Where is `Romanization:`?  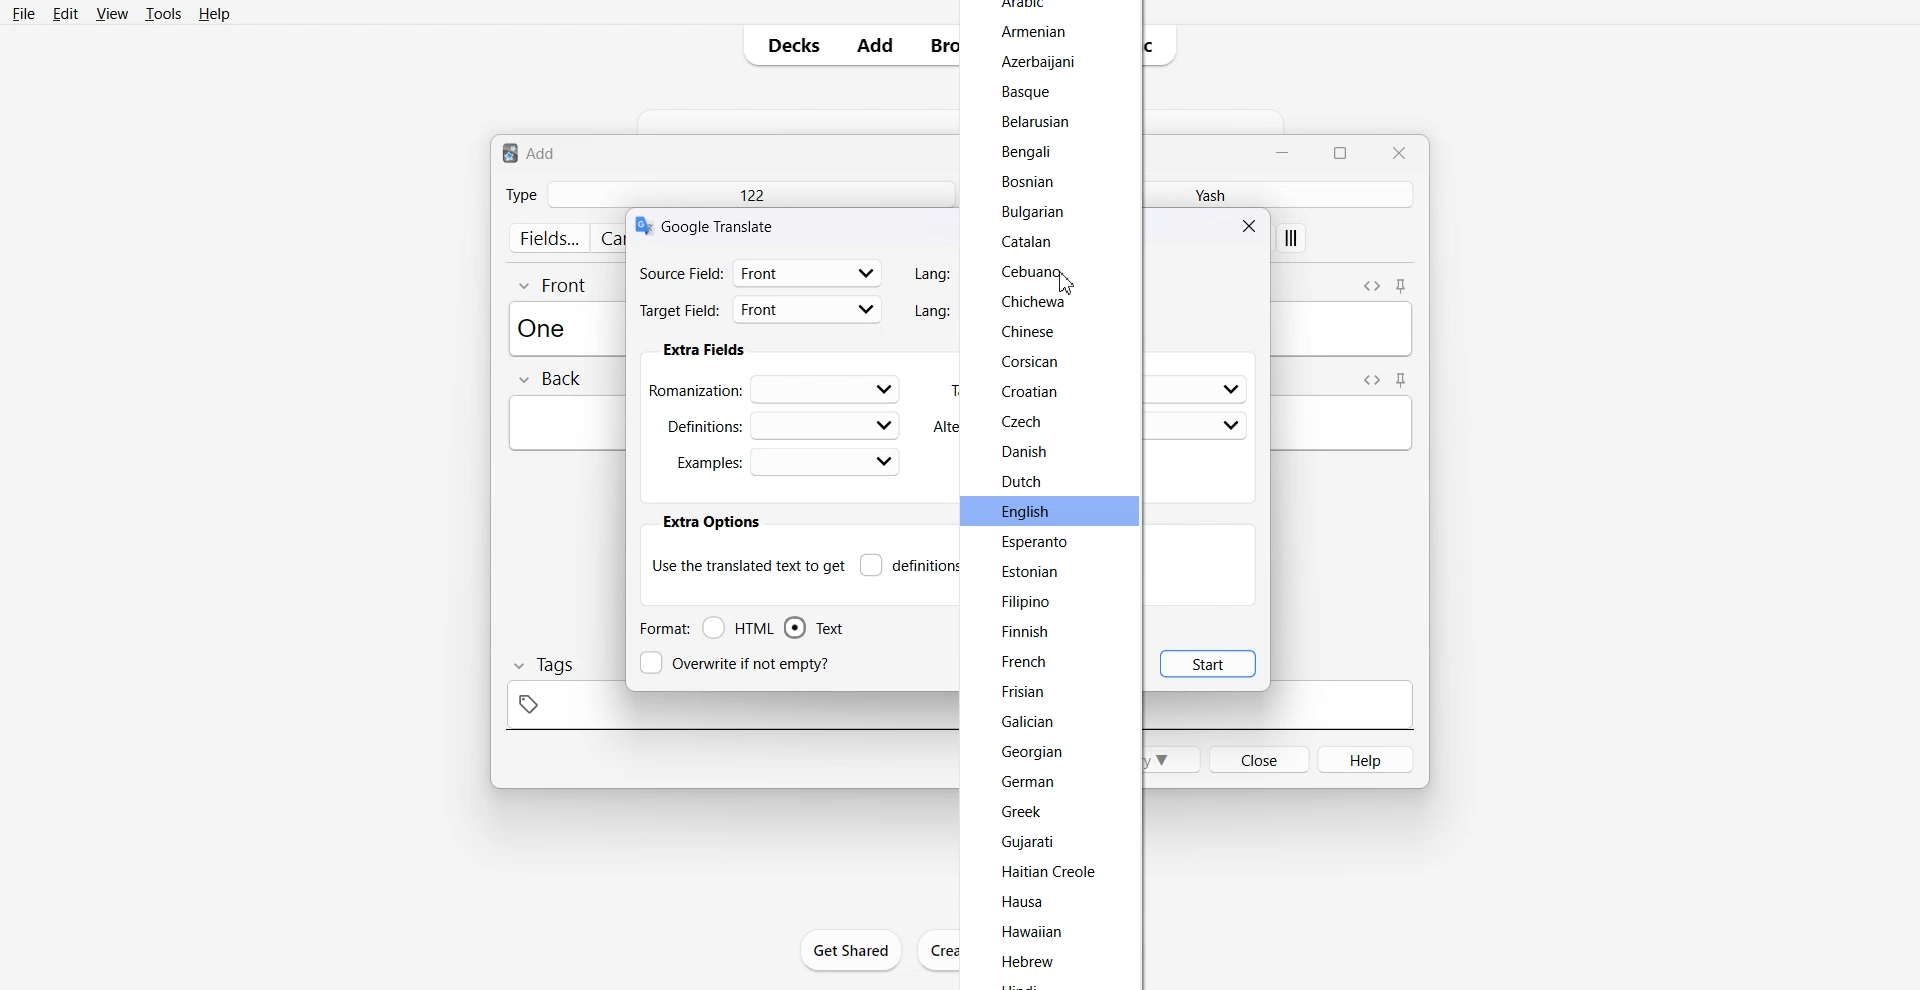
Romanization: is located at coordinates (778, 388).